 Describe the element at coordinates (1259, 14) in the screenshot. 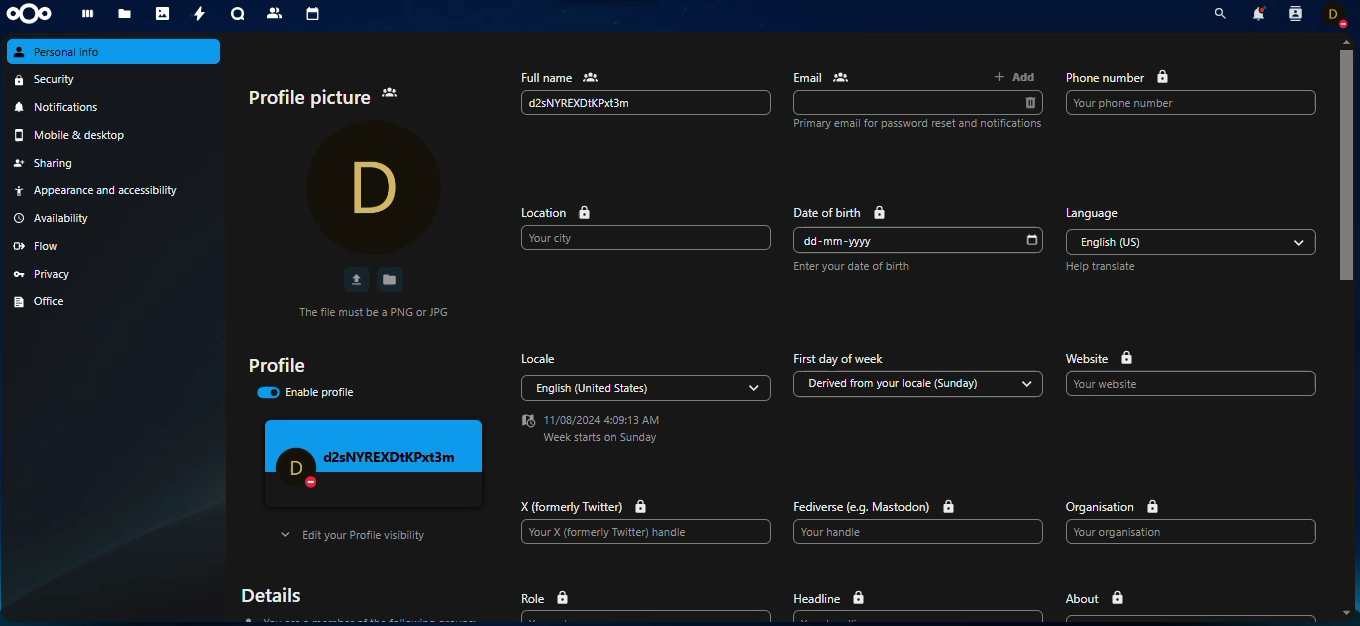

I see `notifications` at that location.